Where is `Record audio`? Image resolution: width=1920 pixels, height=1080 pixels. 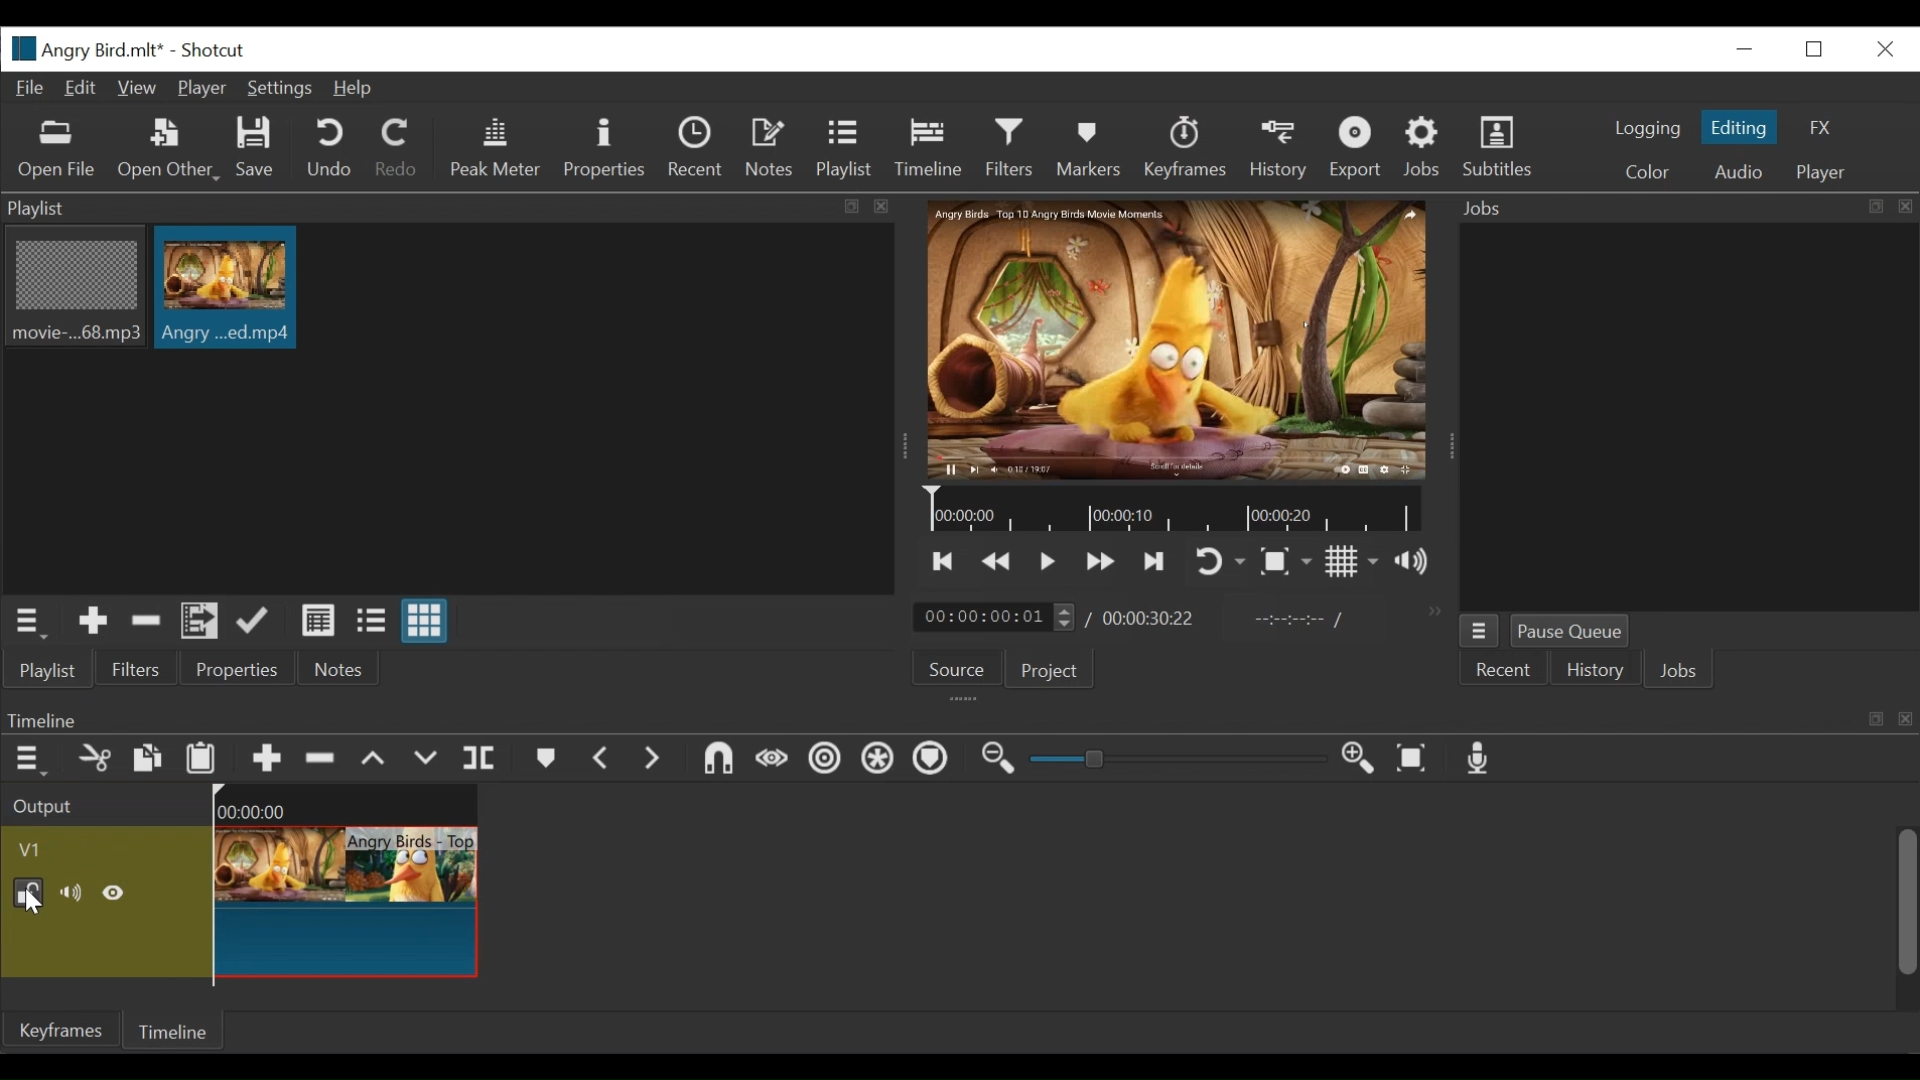 Record audio is located at coordinates (1481, 759).